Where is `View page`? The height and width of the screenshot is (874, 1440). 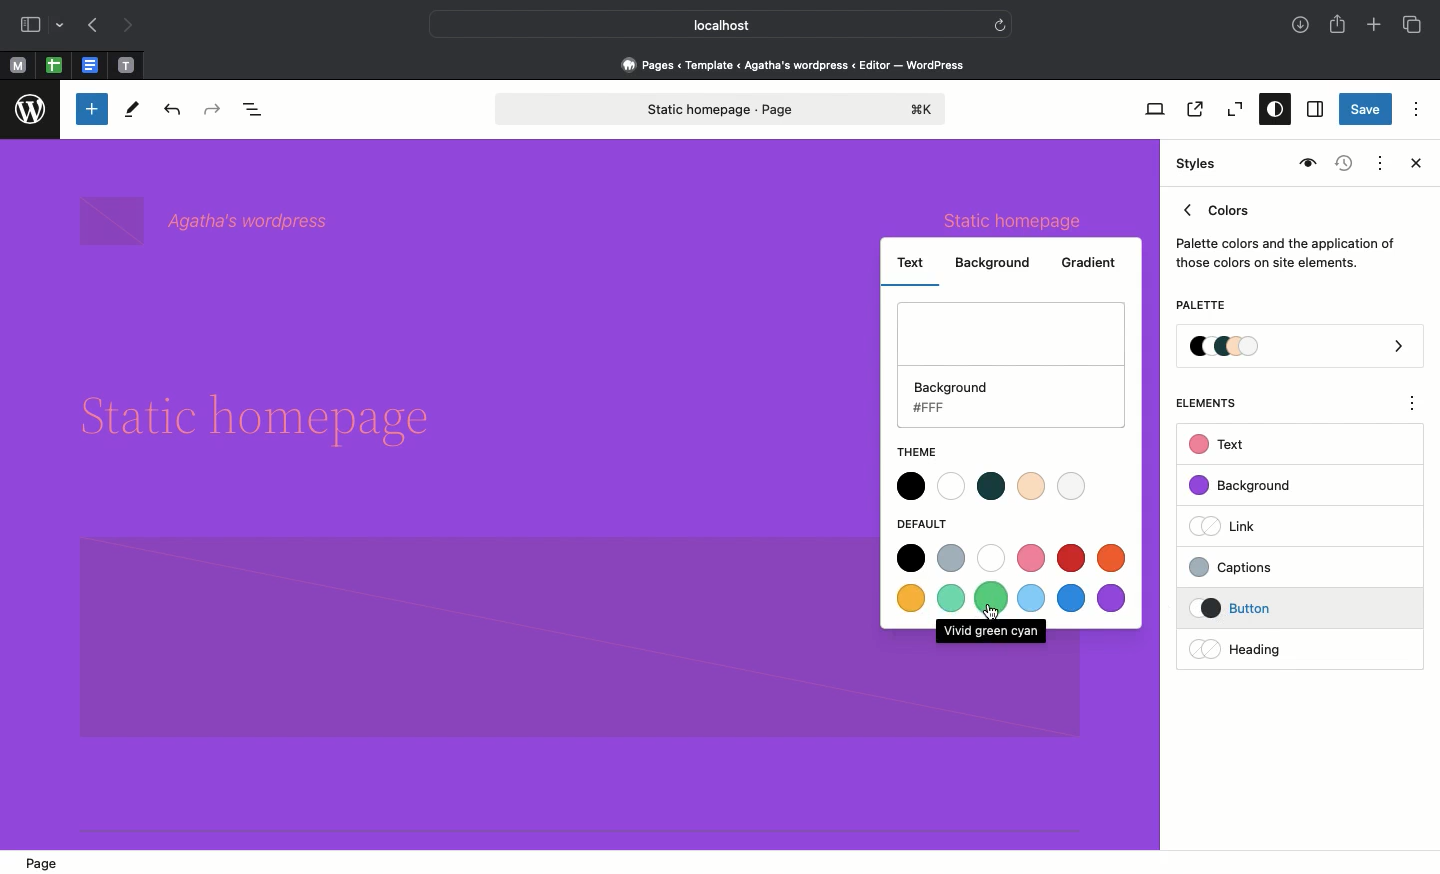 View page is located at coordinates (1193, 109).